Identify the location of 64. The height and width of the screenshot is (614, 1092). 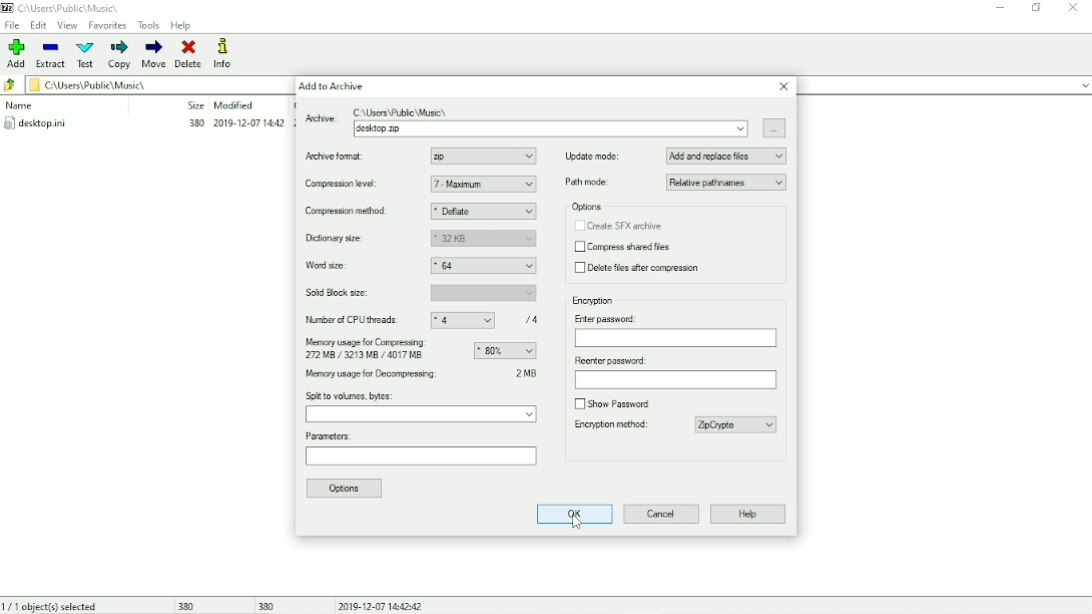
(486, 266).